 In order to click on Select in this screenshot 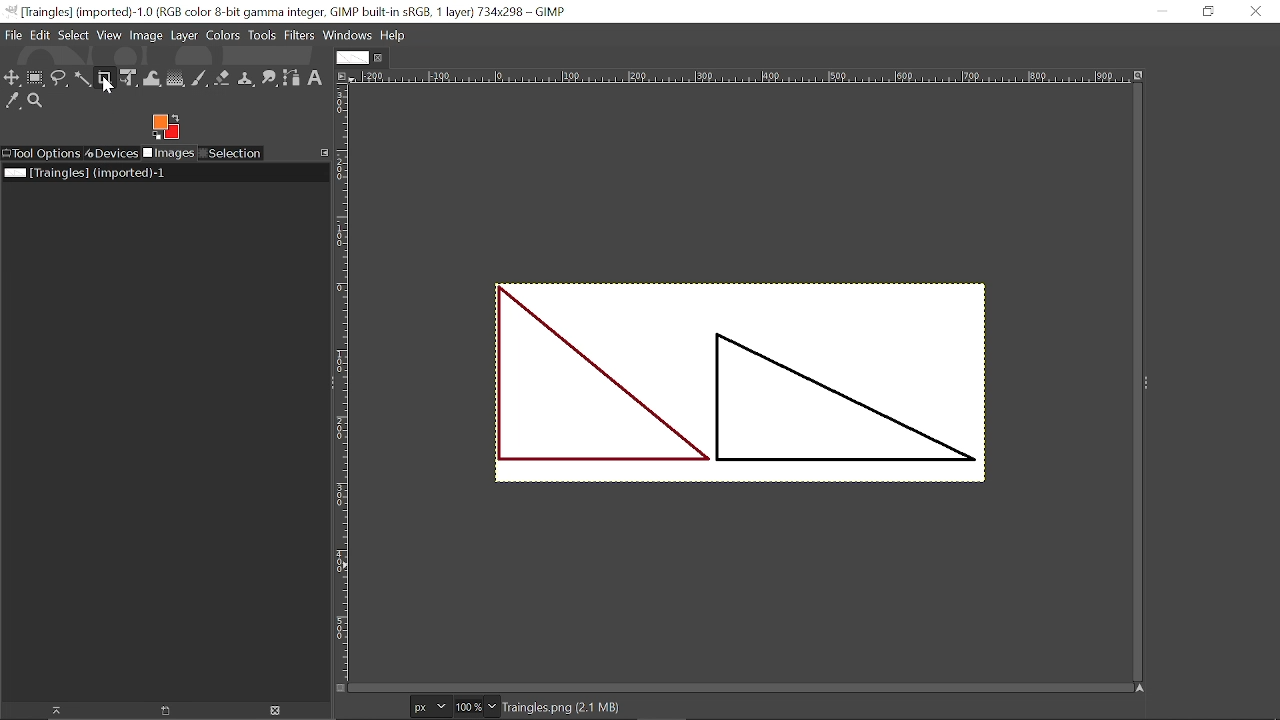, I will do `click(74, 36)`.